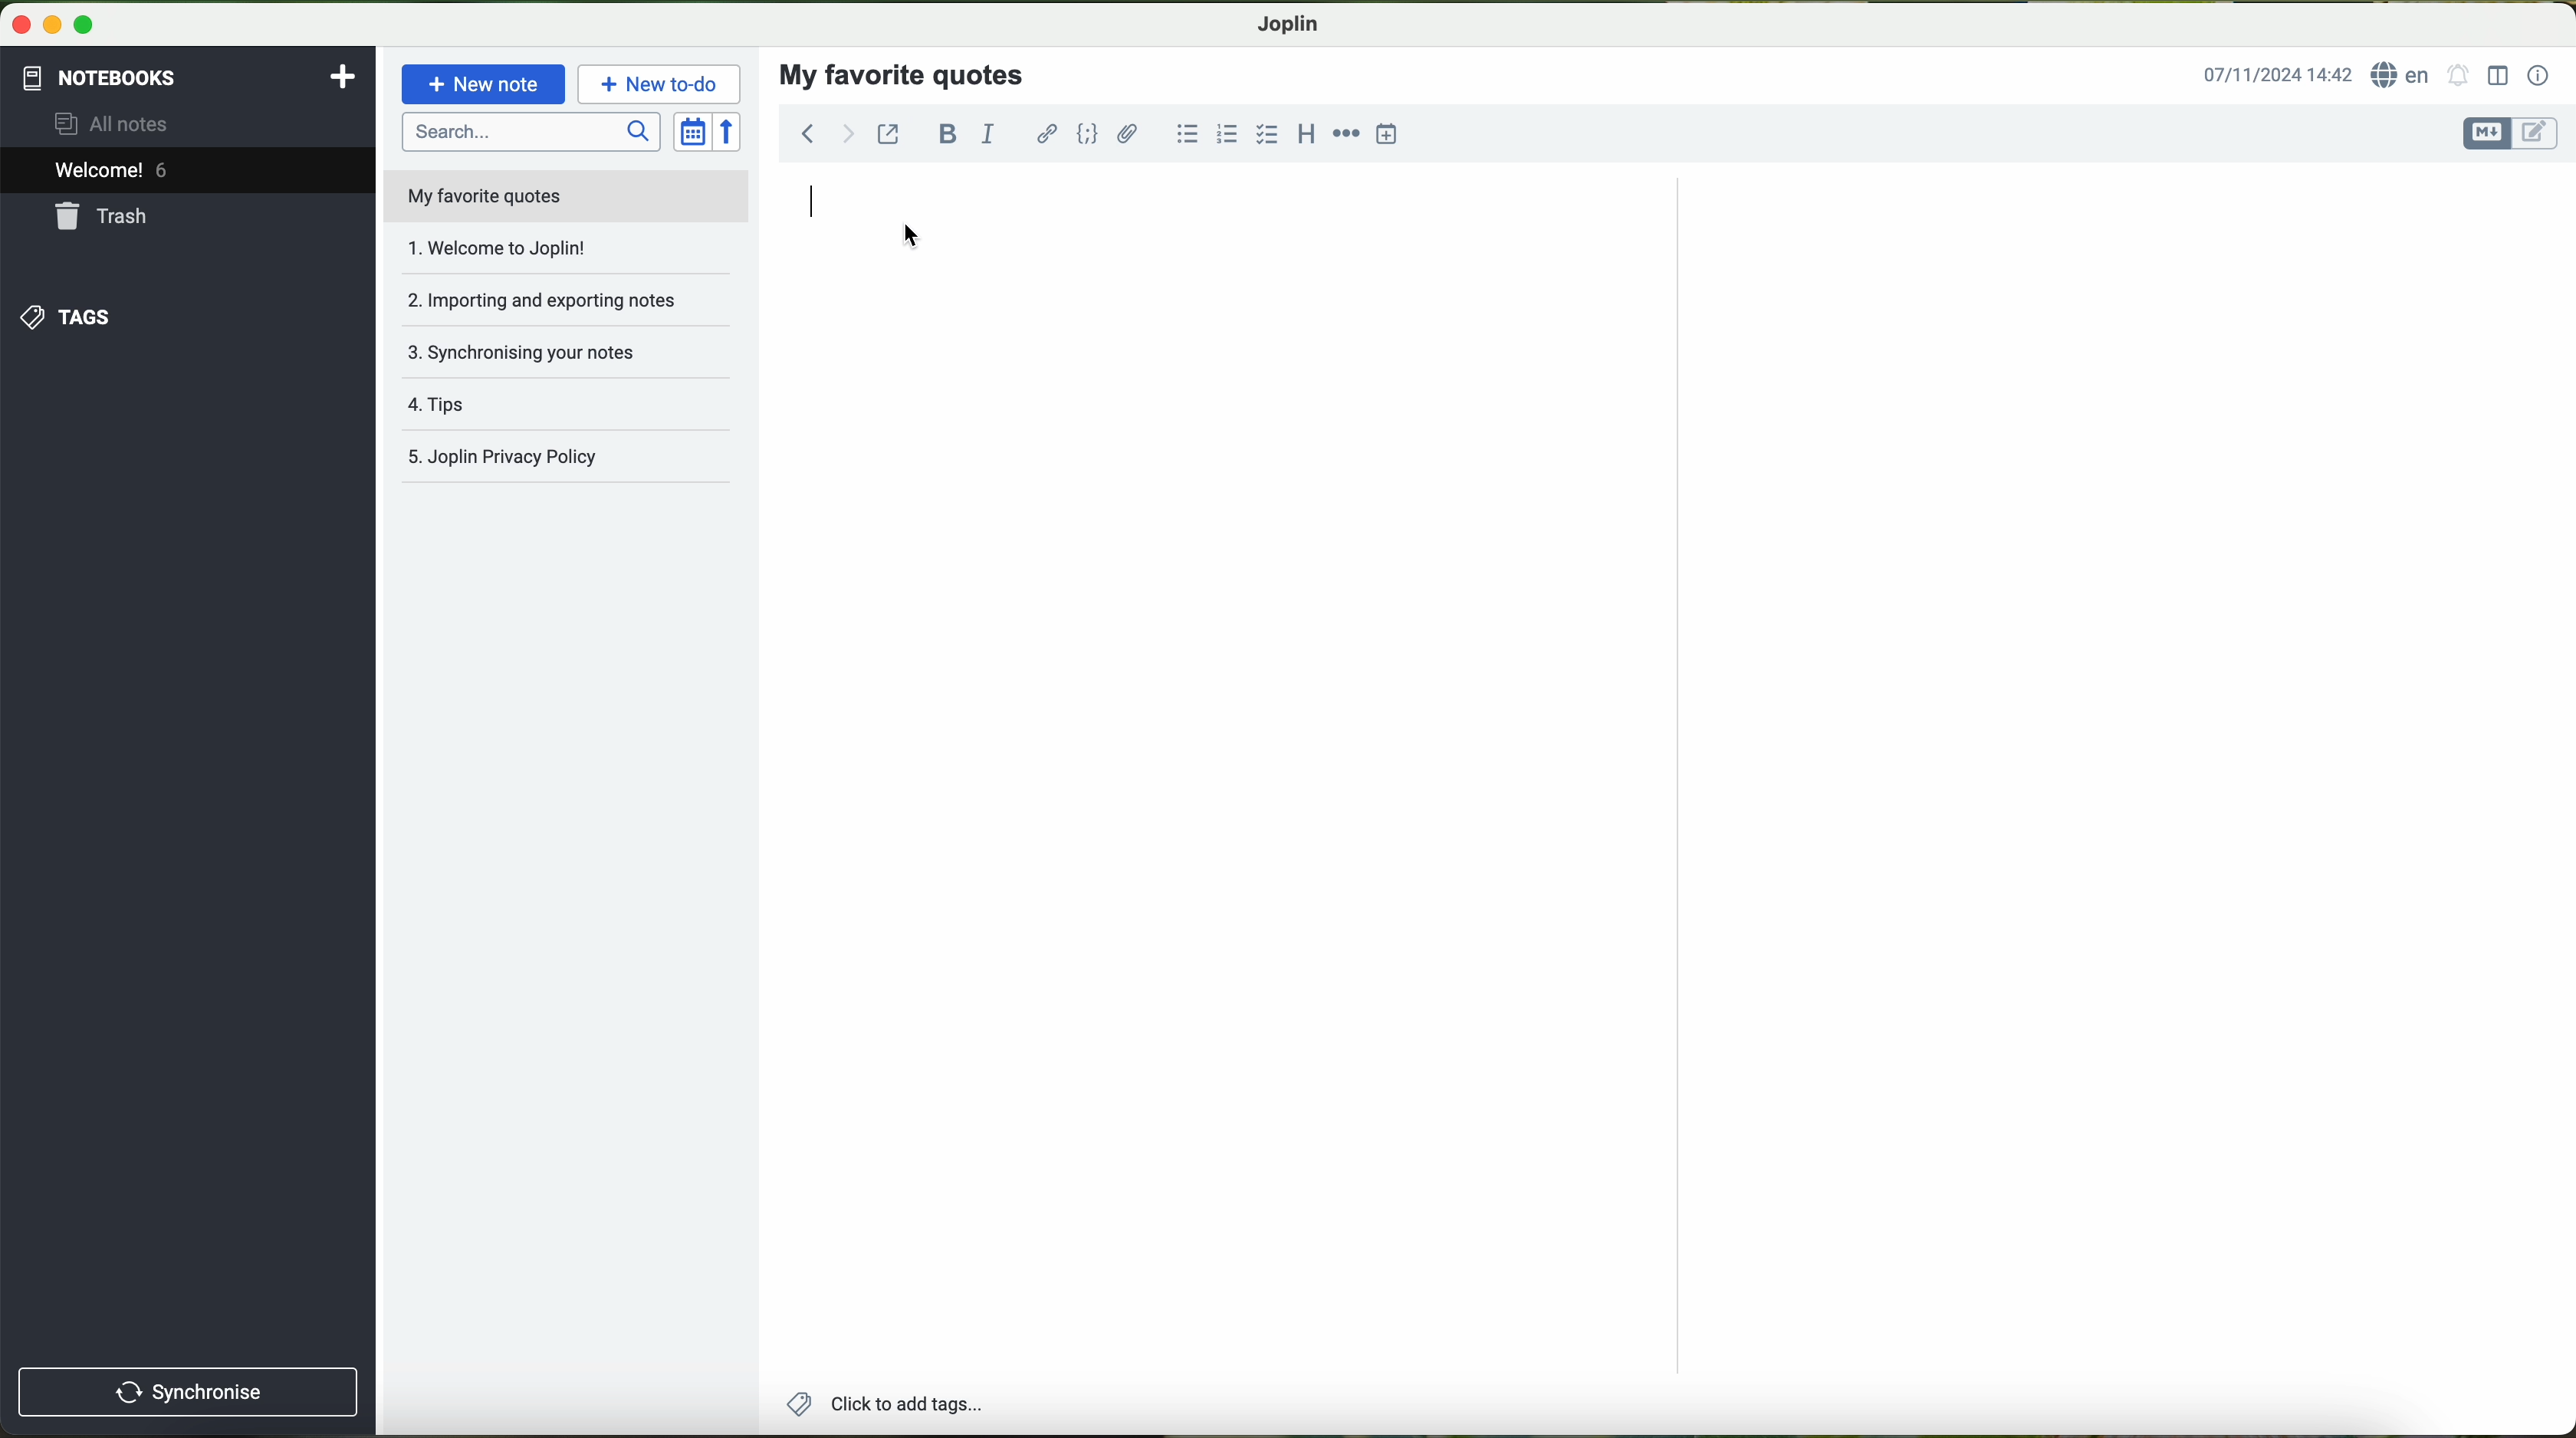 The image size is (2576, 1438). Describe the element at coordinates (819, 133) in the screenshot. I see `navigation arrows` at that location.